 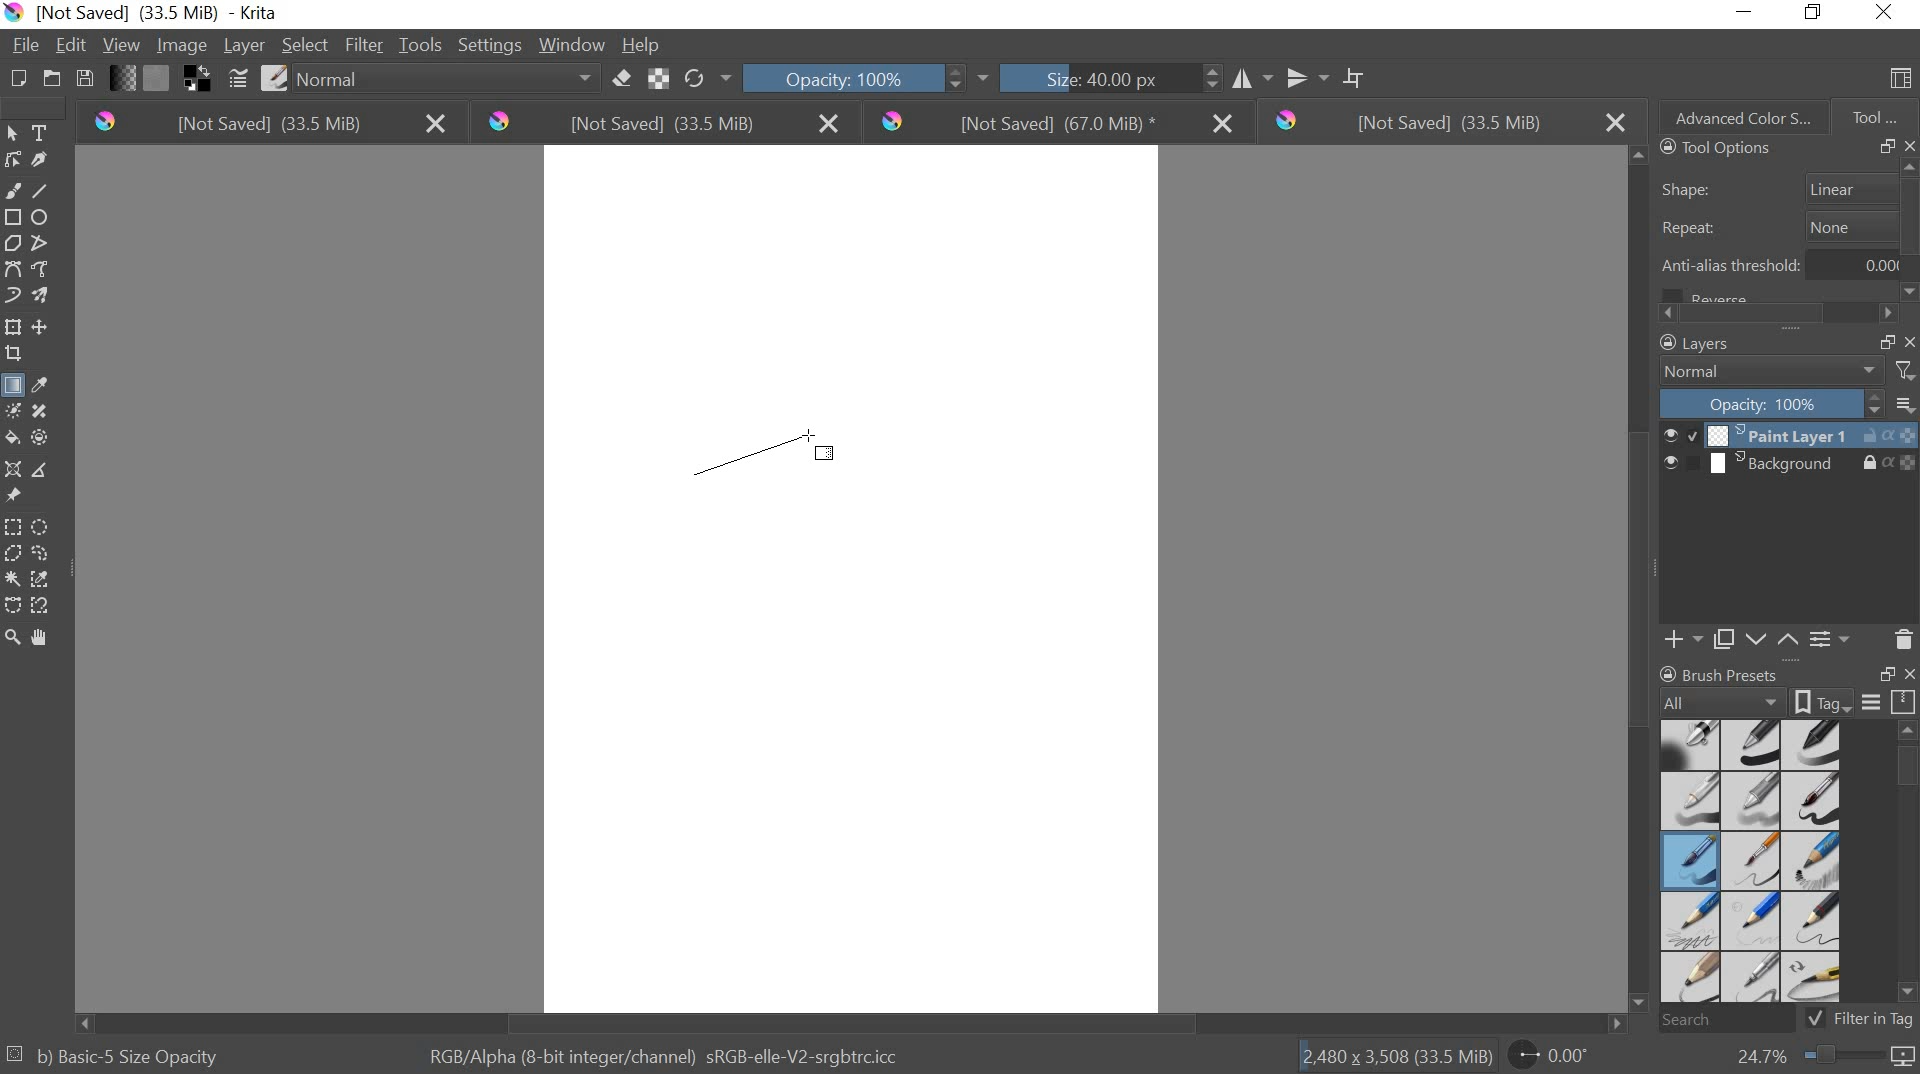 I want to click on RESTORE DOWN, so click(x=1886, y=147).